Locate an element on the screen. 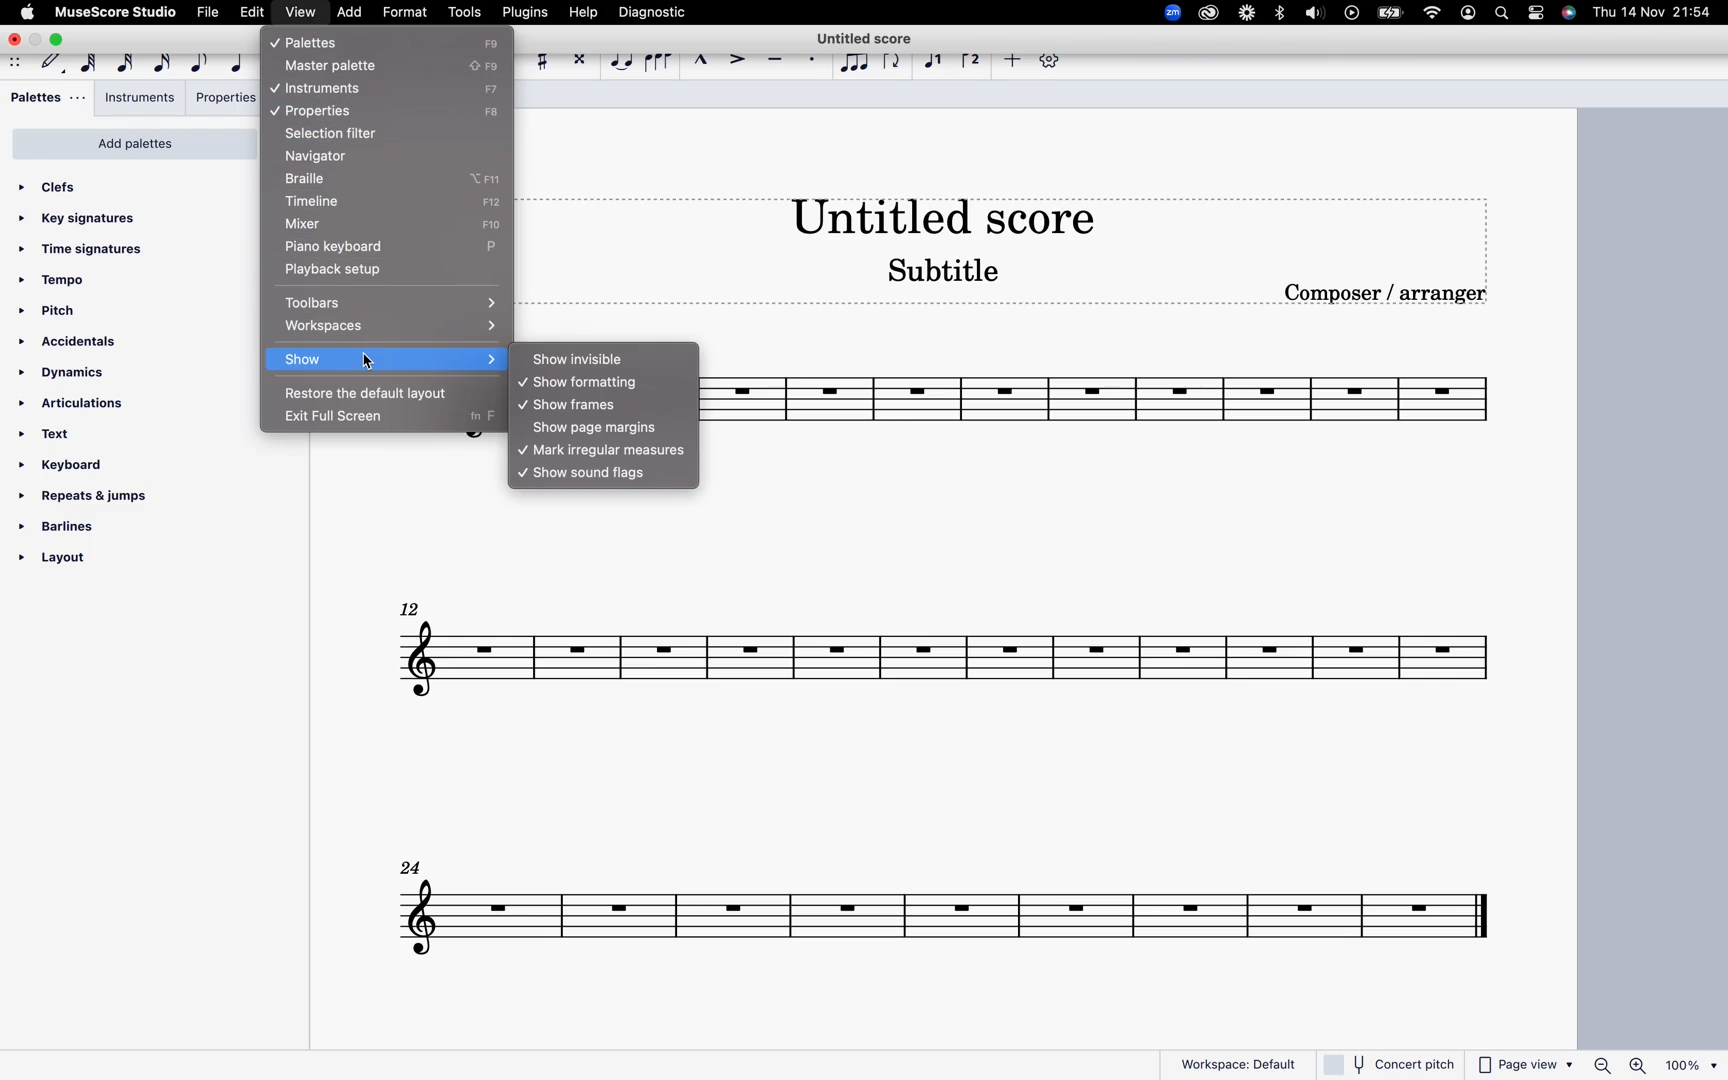 This screenshot has height=1080, width=1728. search is located at coordinates (1503, 12).